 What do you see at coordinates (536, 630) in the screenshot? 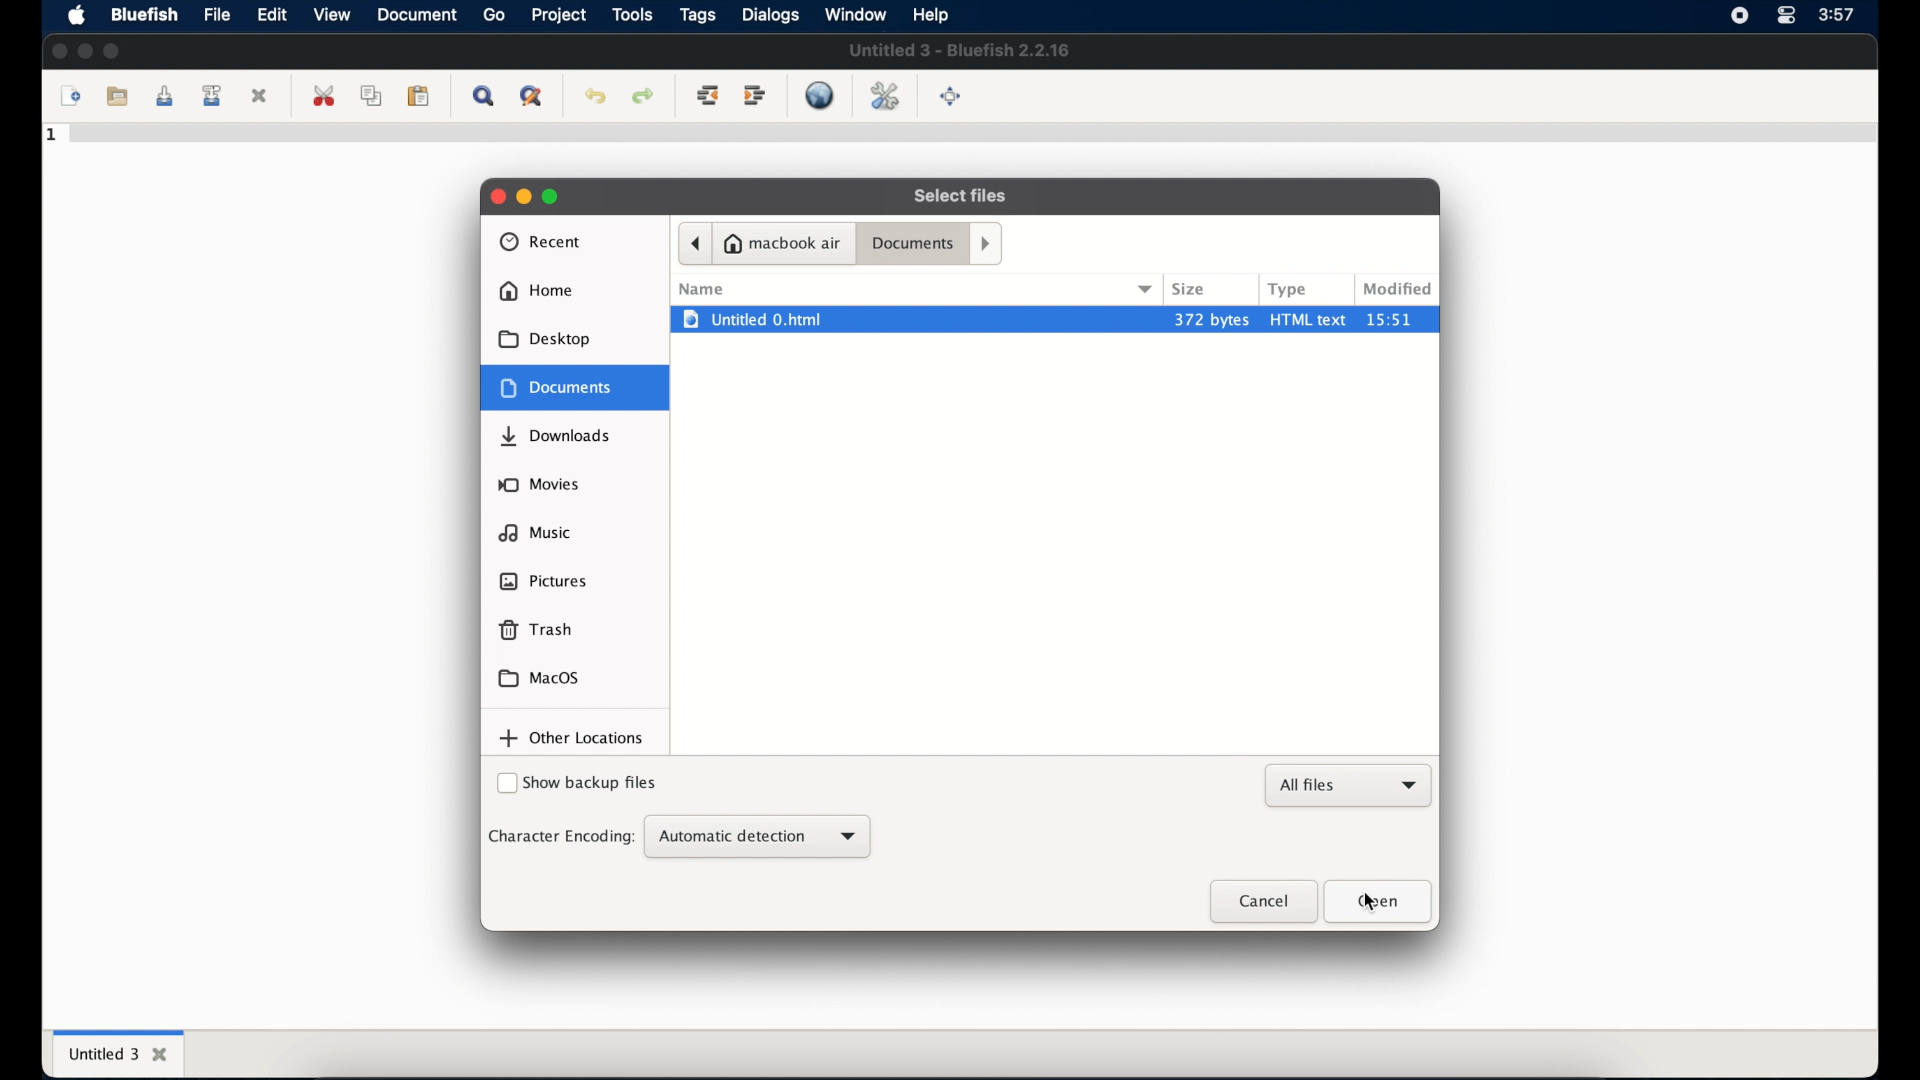
I see `trash` at bounding box center [536, 630].